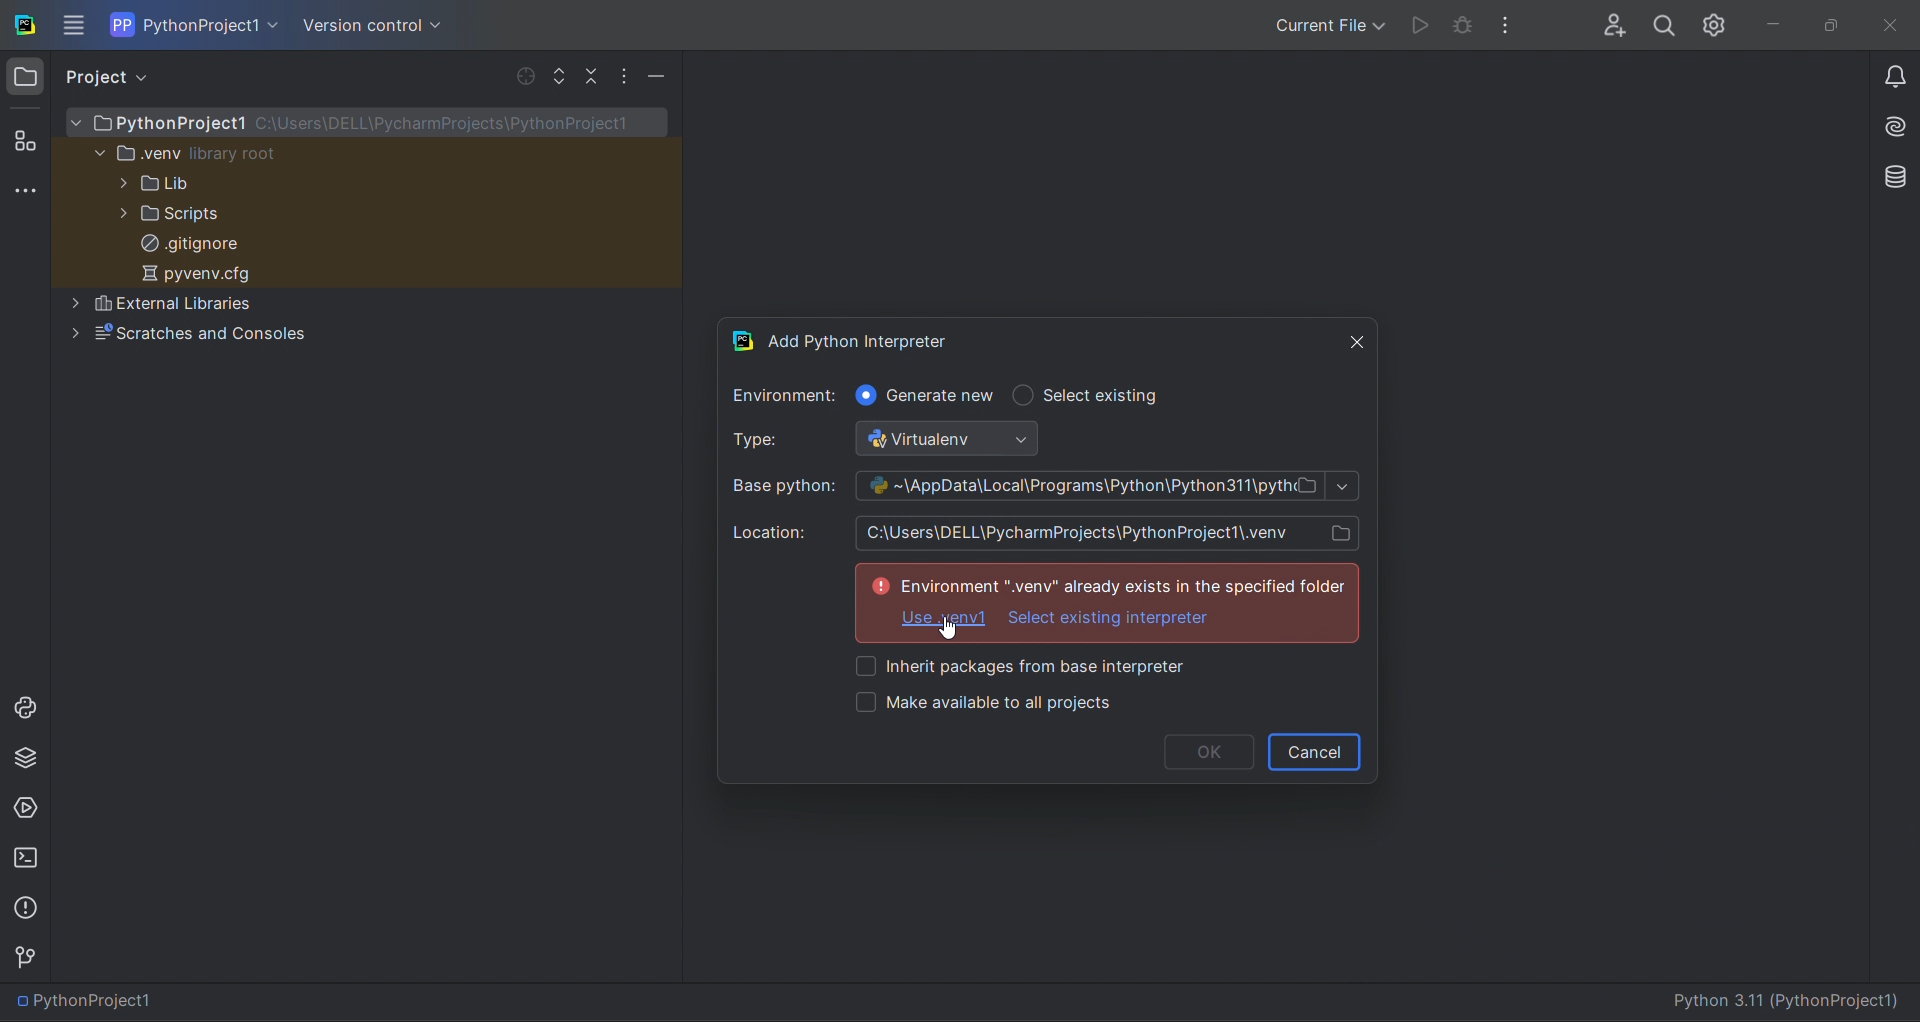 The width and height of the screenshot is (1920, 1022). What do you see at coordinates (26, 762) in the screenshot?
I see `python package` at bounding box center [26, 762].